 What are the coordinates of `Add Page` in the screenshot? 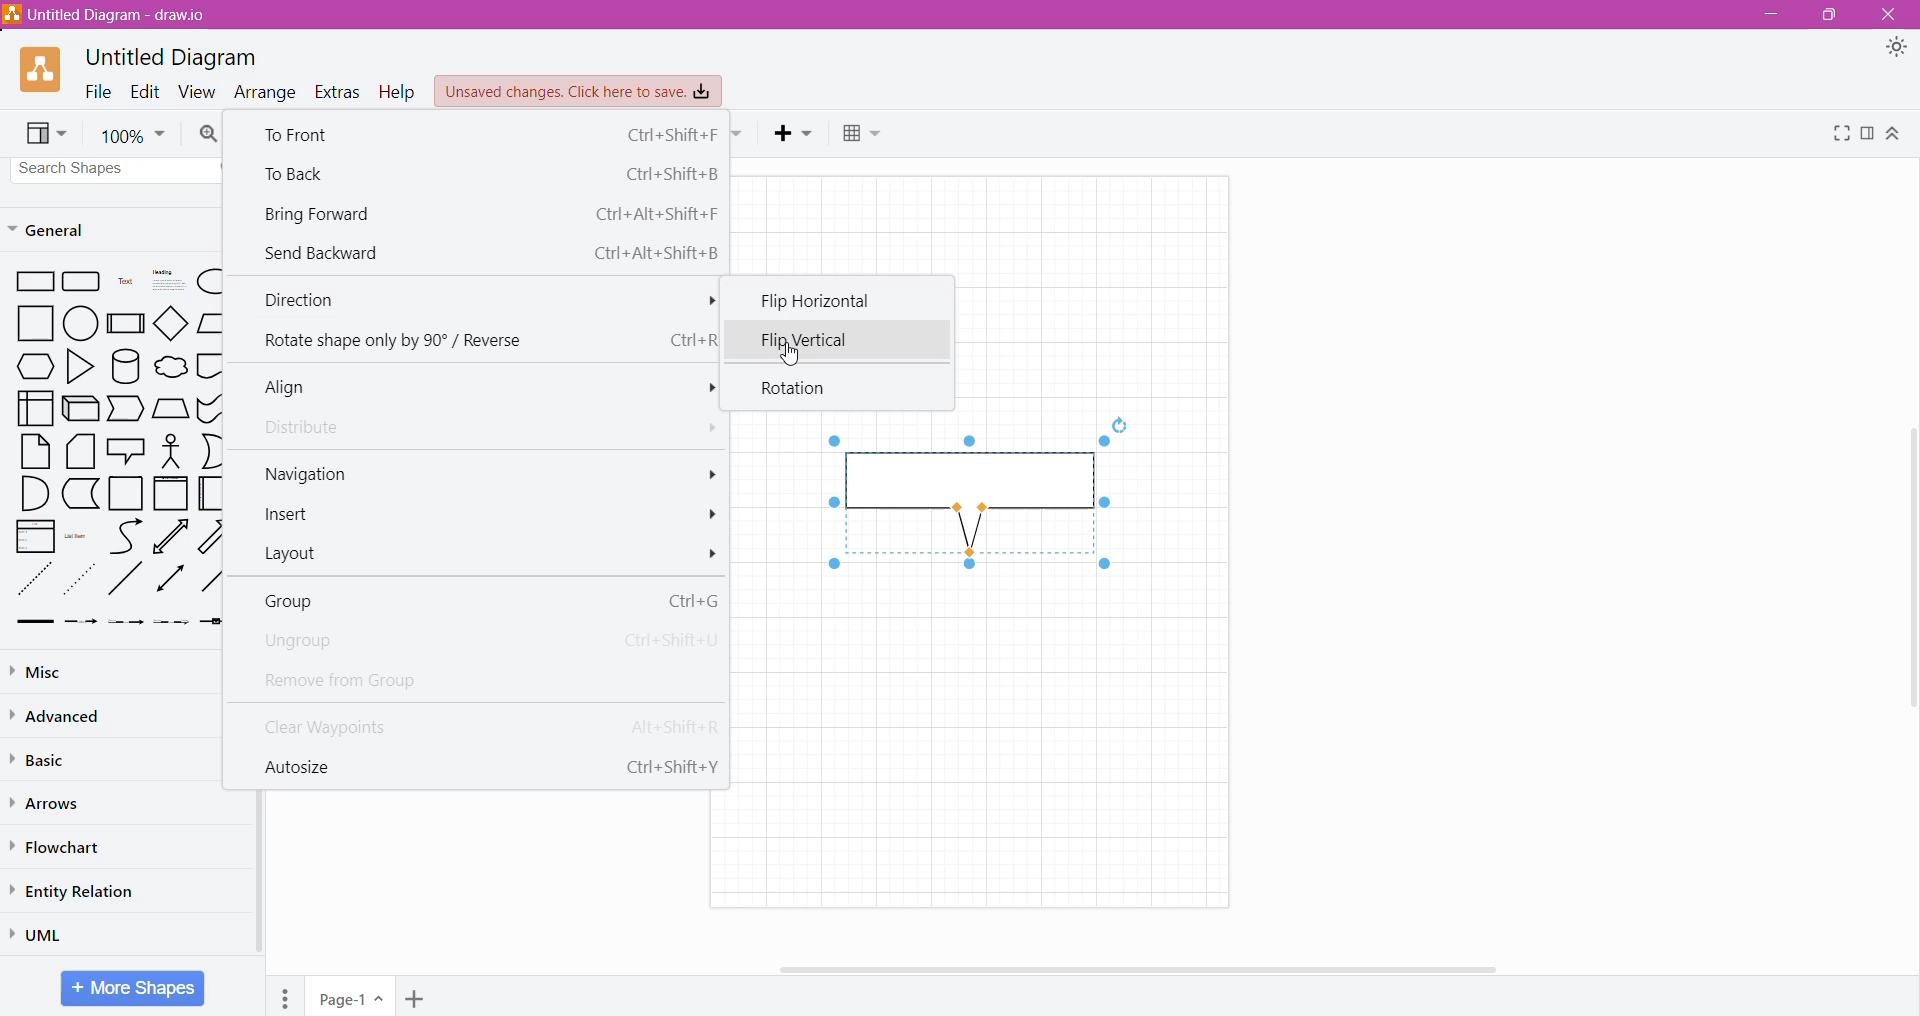 It's located at (414, 998).